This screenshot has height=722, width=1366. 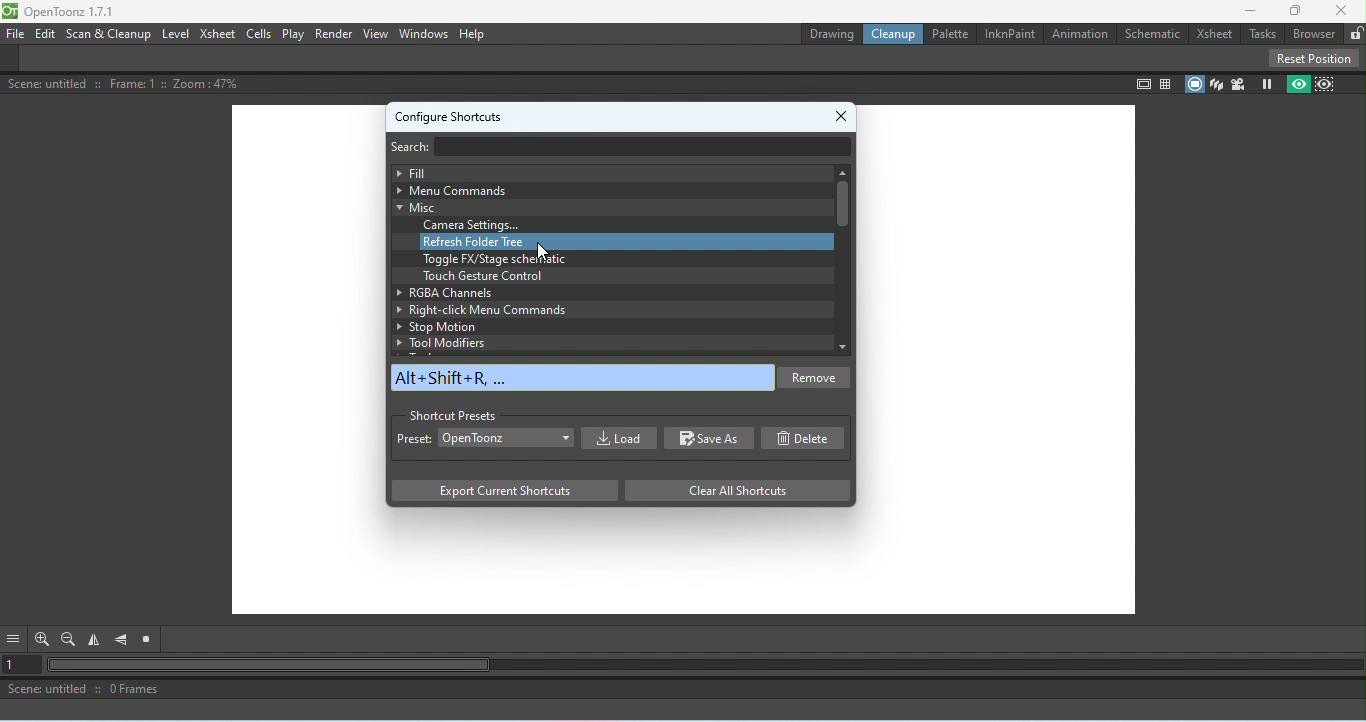 I want to click on Animation, so click(x=1077, y=31).